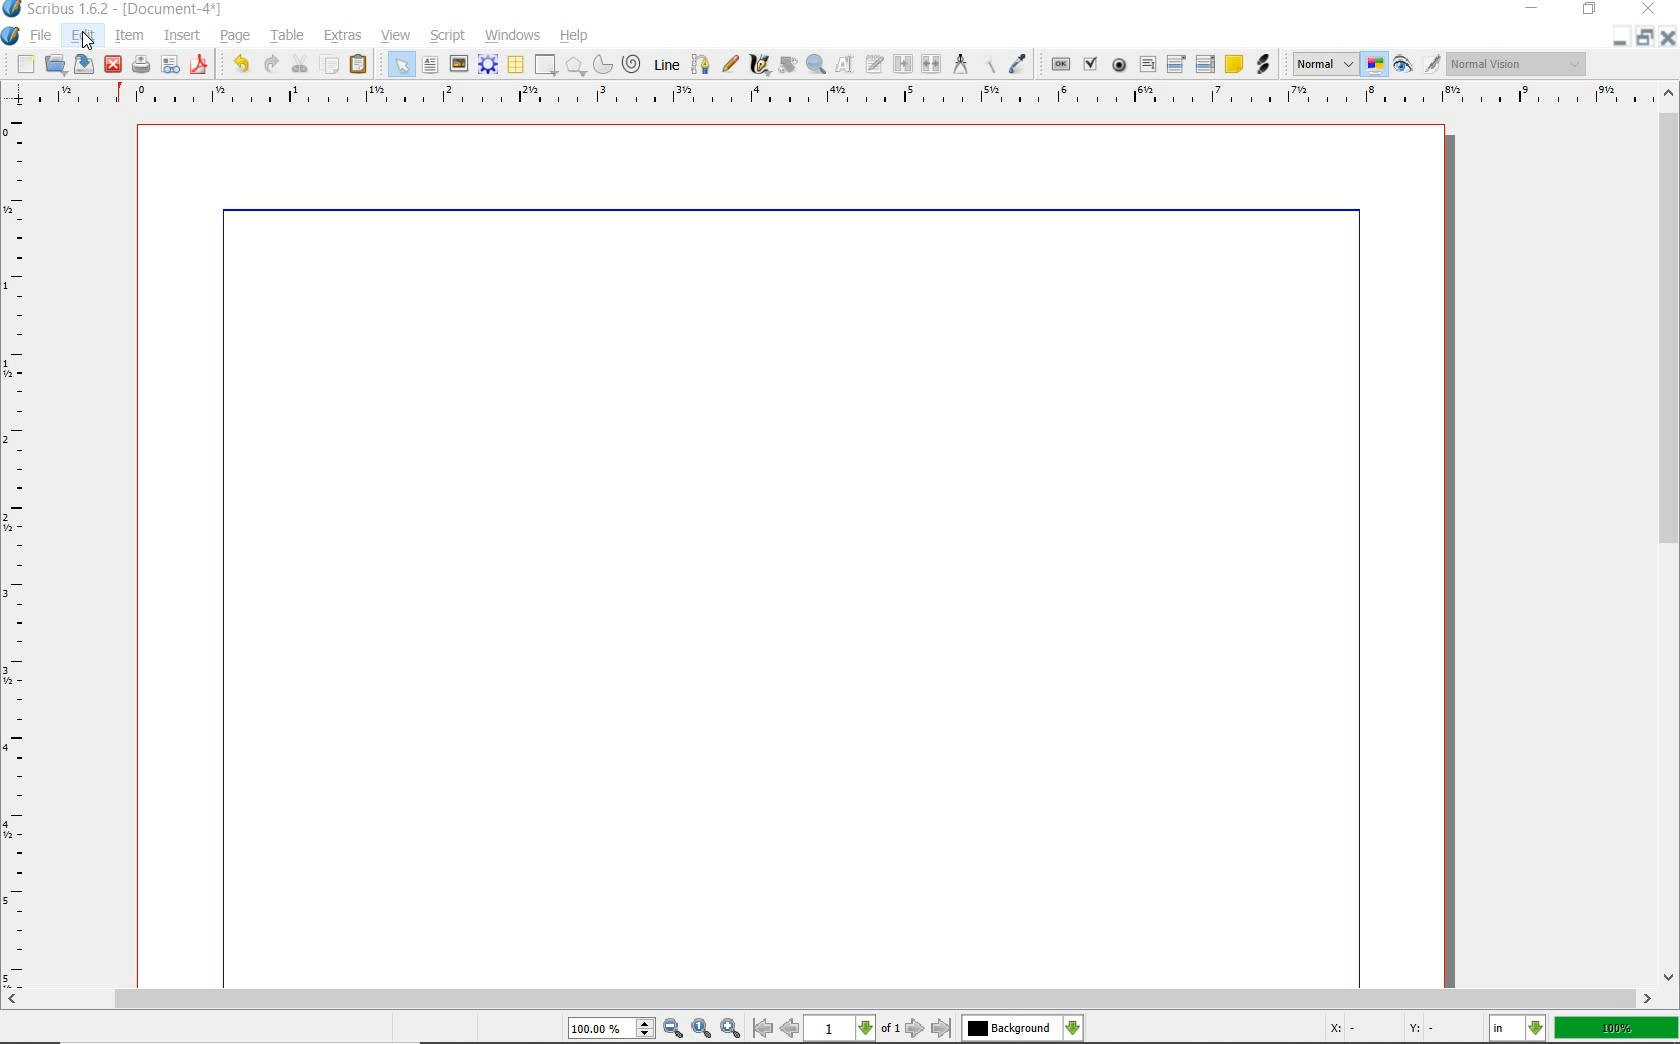  I want to click on preview mode, so click(1418, 64).